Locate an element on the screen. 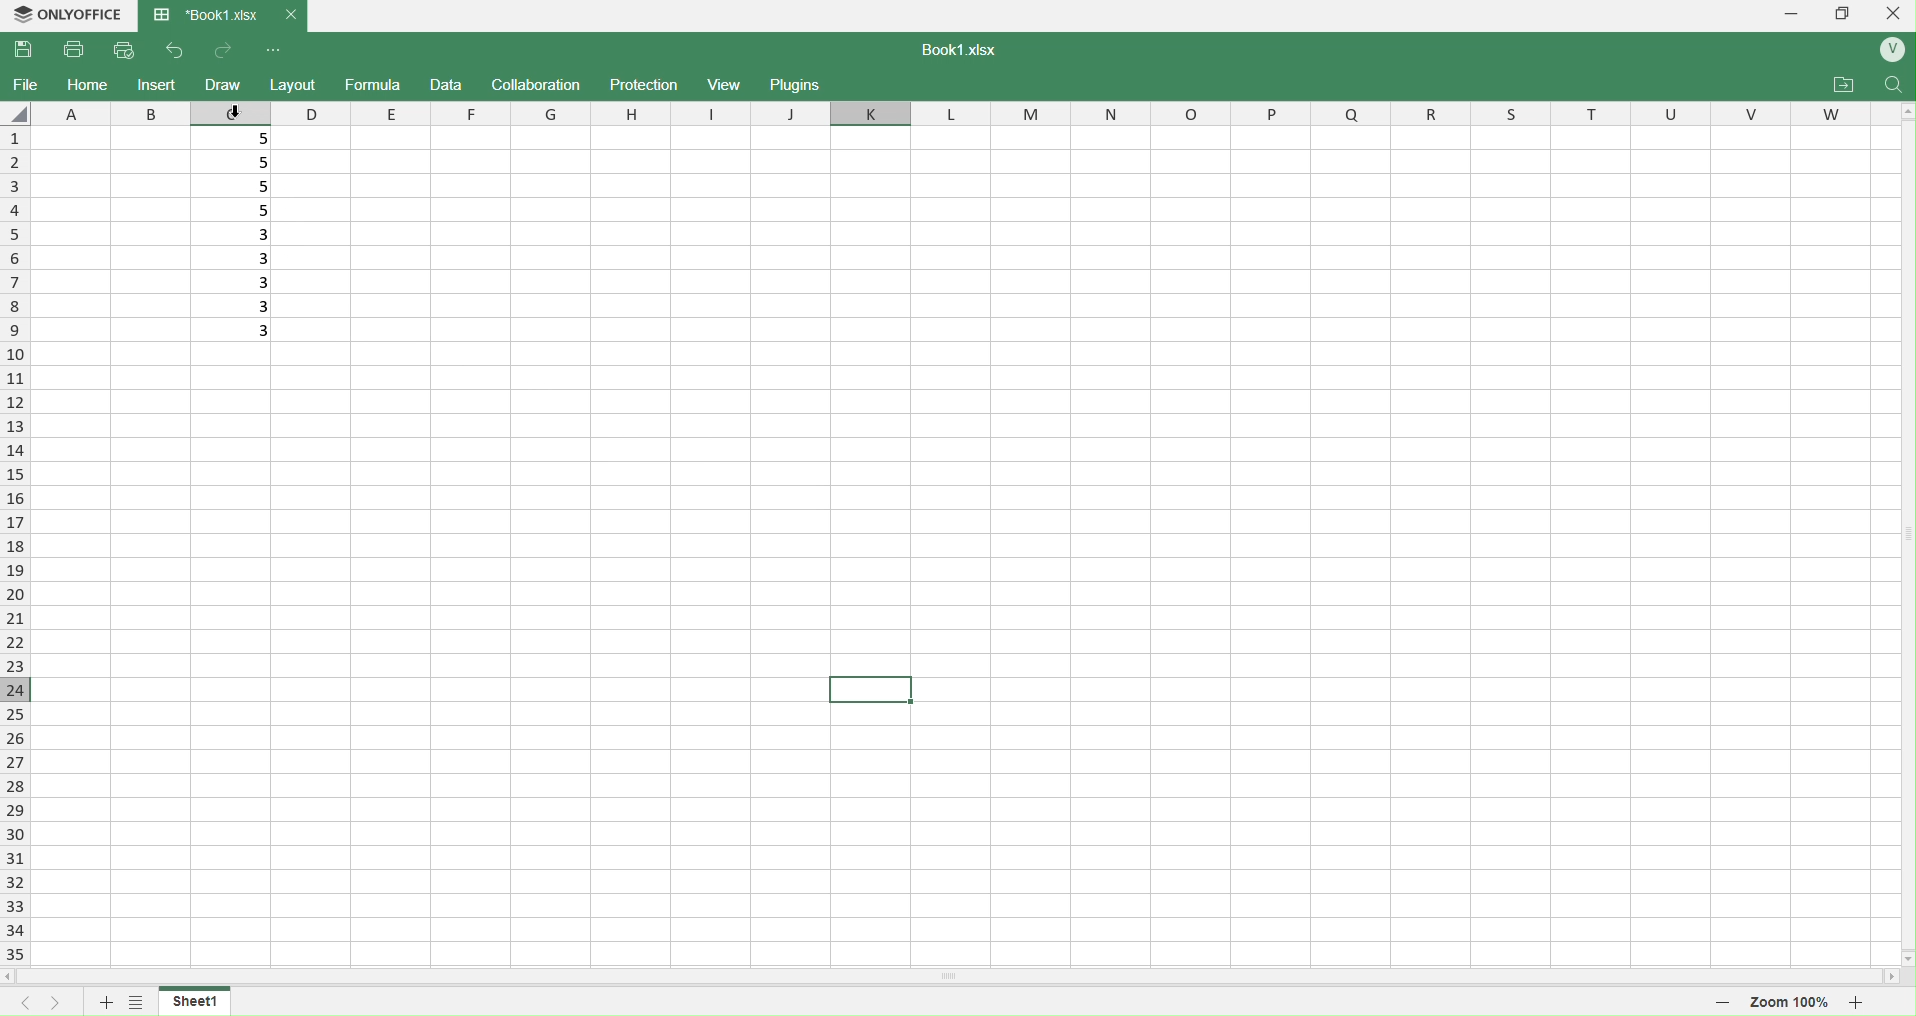  next sheet is located at coordinates (62, 1003).